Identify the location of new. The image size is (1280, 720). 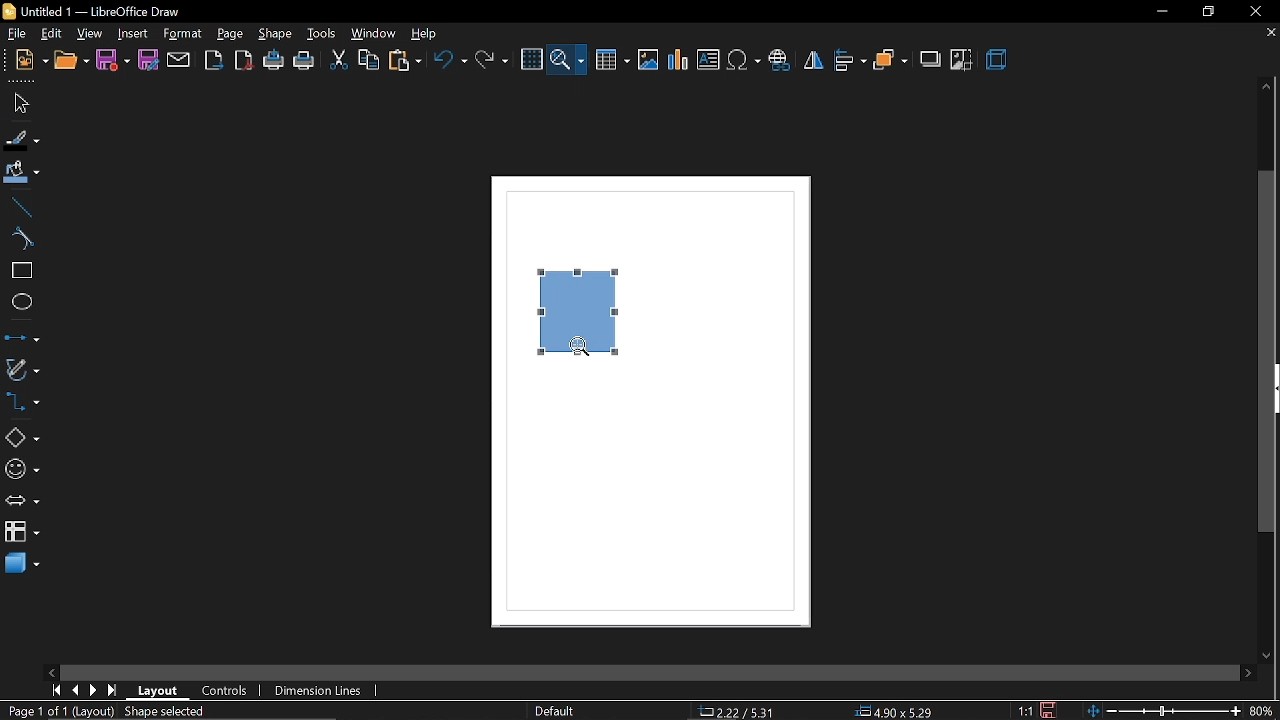
(31, 62).